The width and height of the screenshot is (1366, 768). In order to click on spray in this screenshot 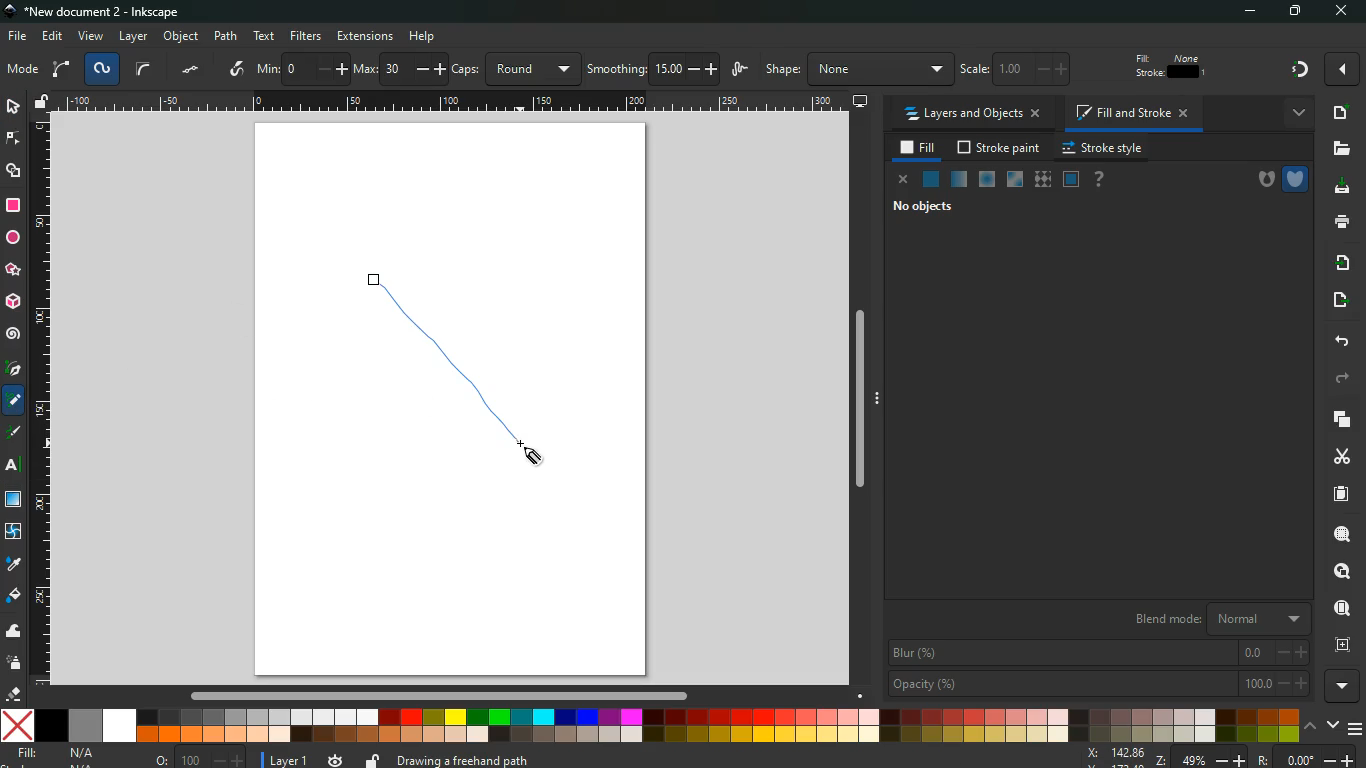, I will do `click(15, 664)`.